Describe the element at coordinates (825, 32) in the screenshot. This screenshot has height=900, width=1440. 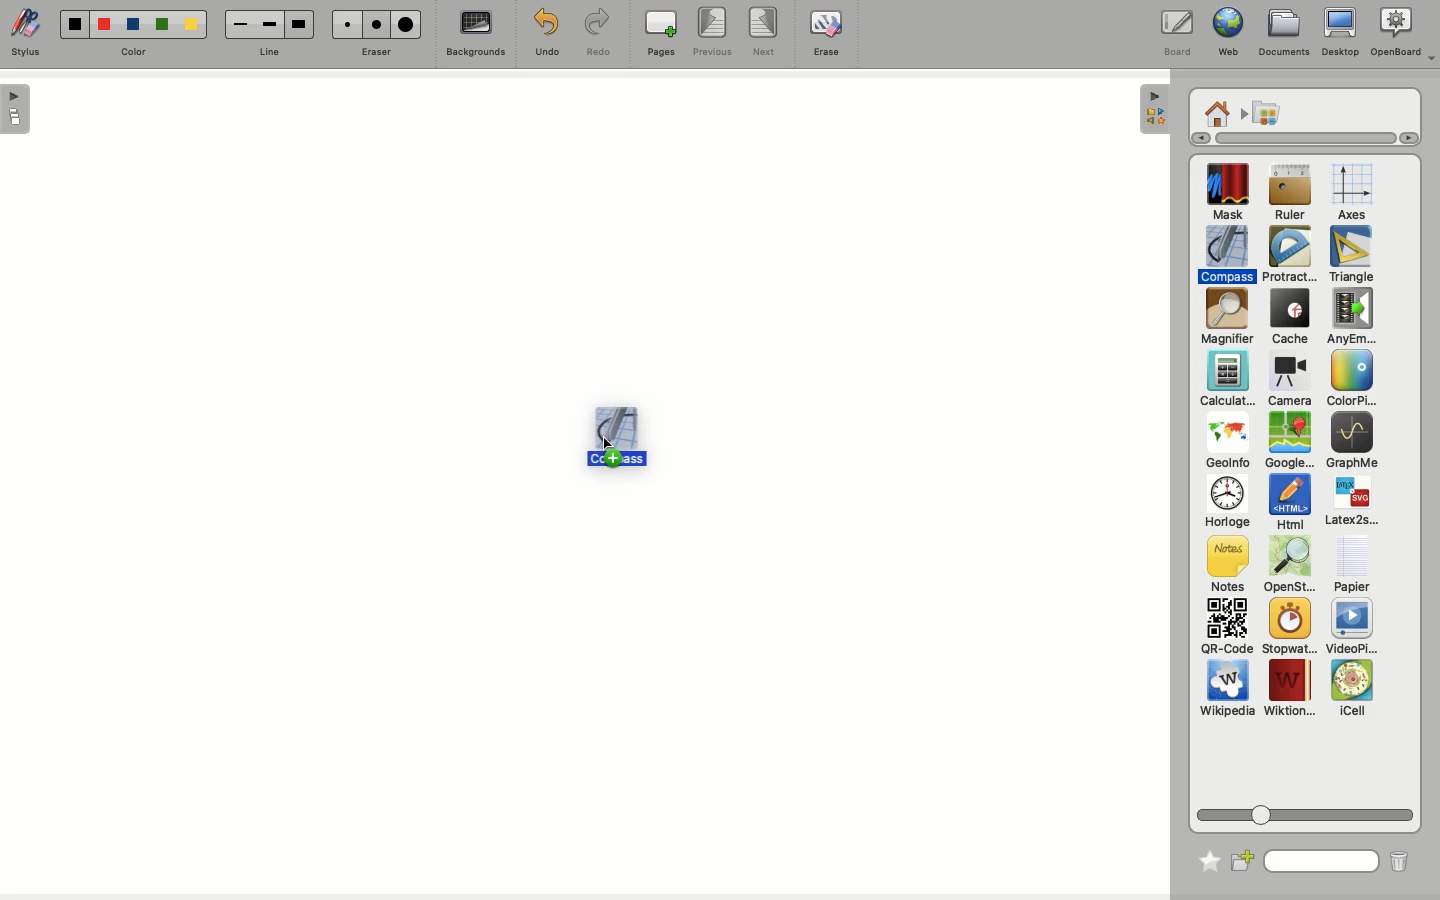
I see `Erase` at that location.